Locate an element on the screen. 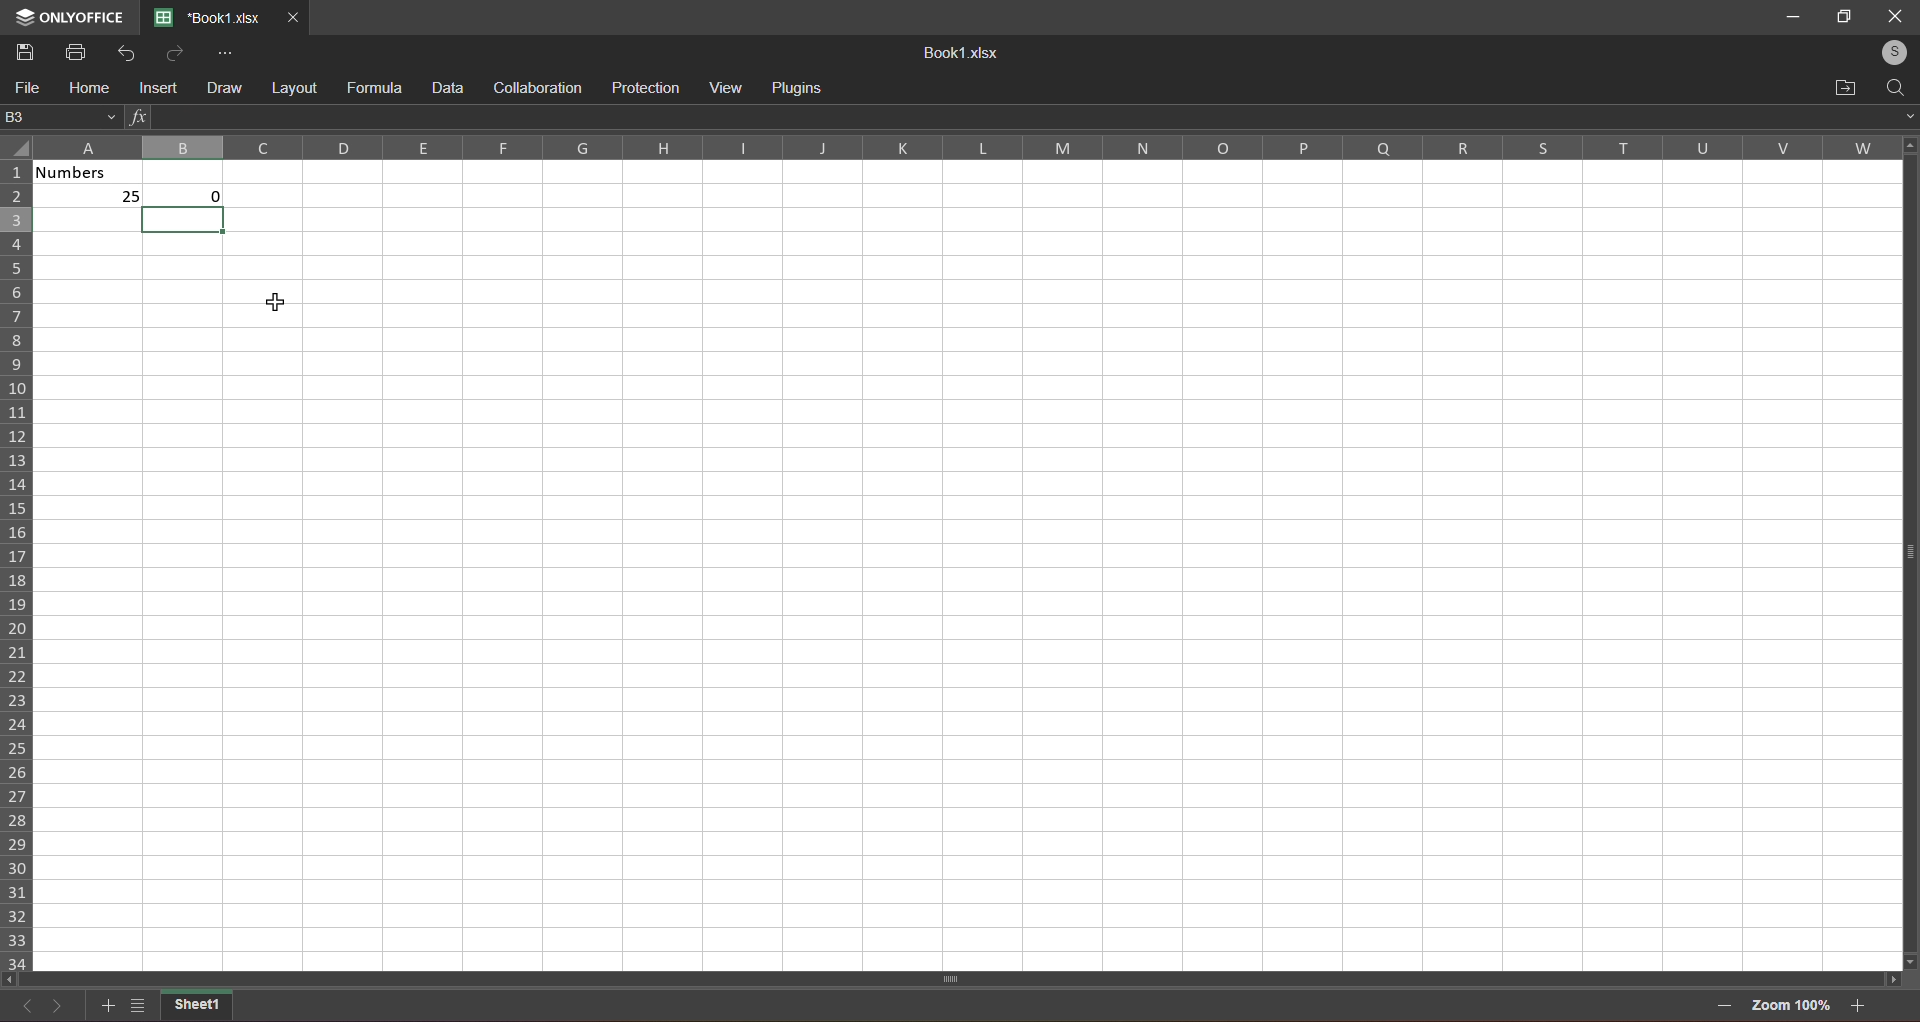 The height and width of the screenshot is (1022, 1920). Book1.xisx is located at coordinates (957, 53).